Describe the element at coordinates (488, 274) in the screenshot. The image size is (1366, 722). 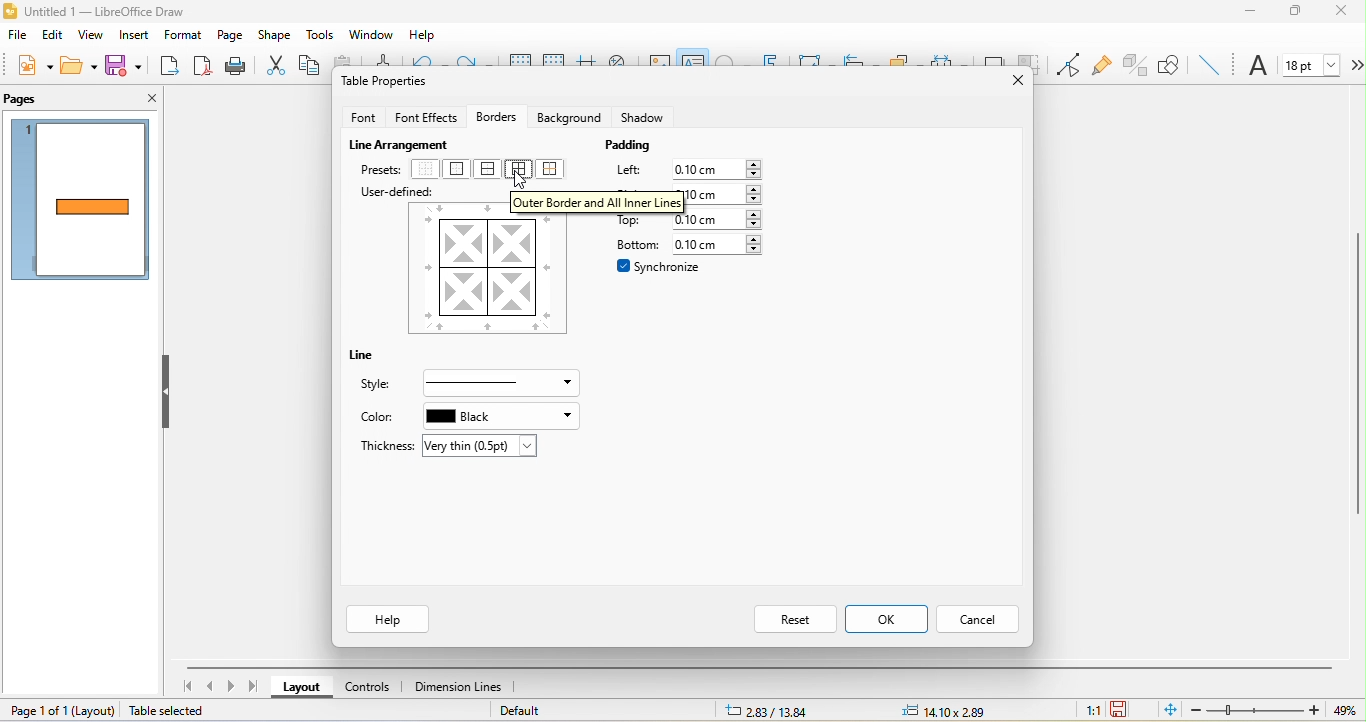
I see `user defined border style` at that location.